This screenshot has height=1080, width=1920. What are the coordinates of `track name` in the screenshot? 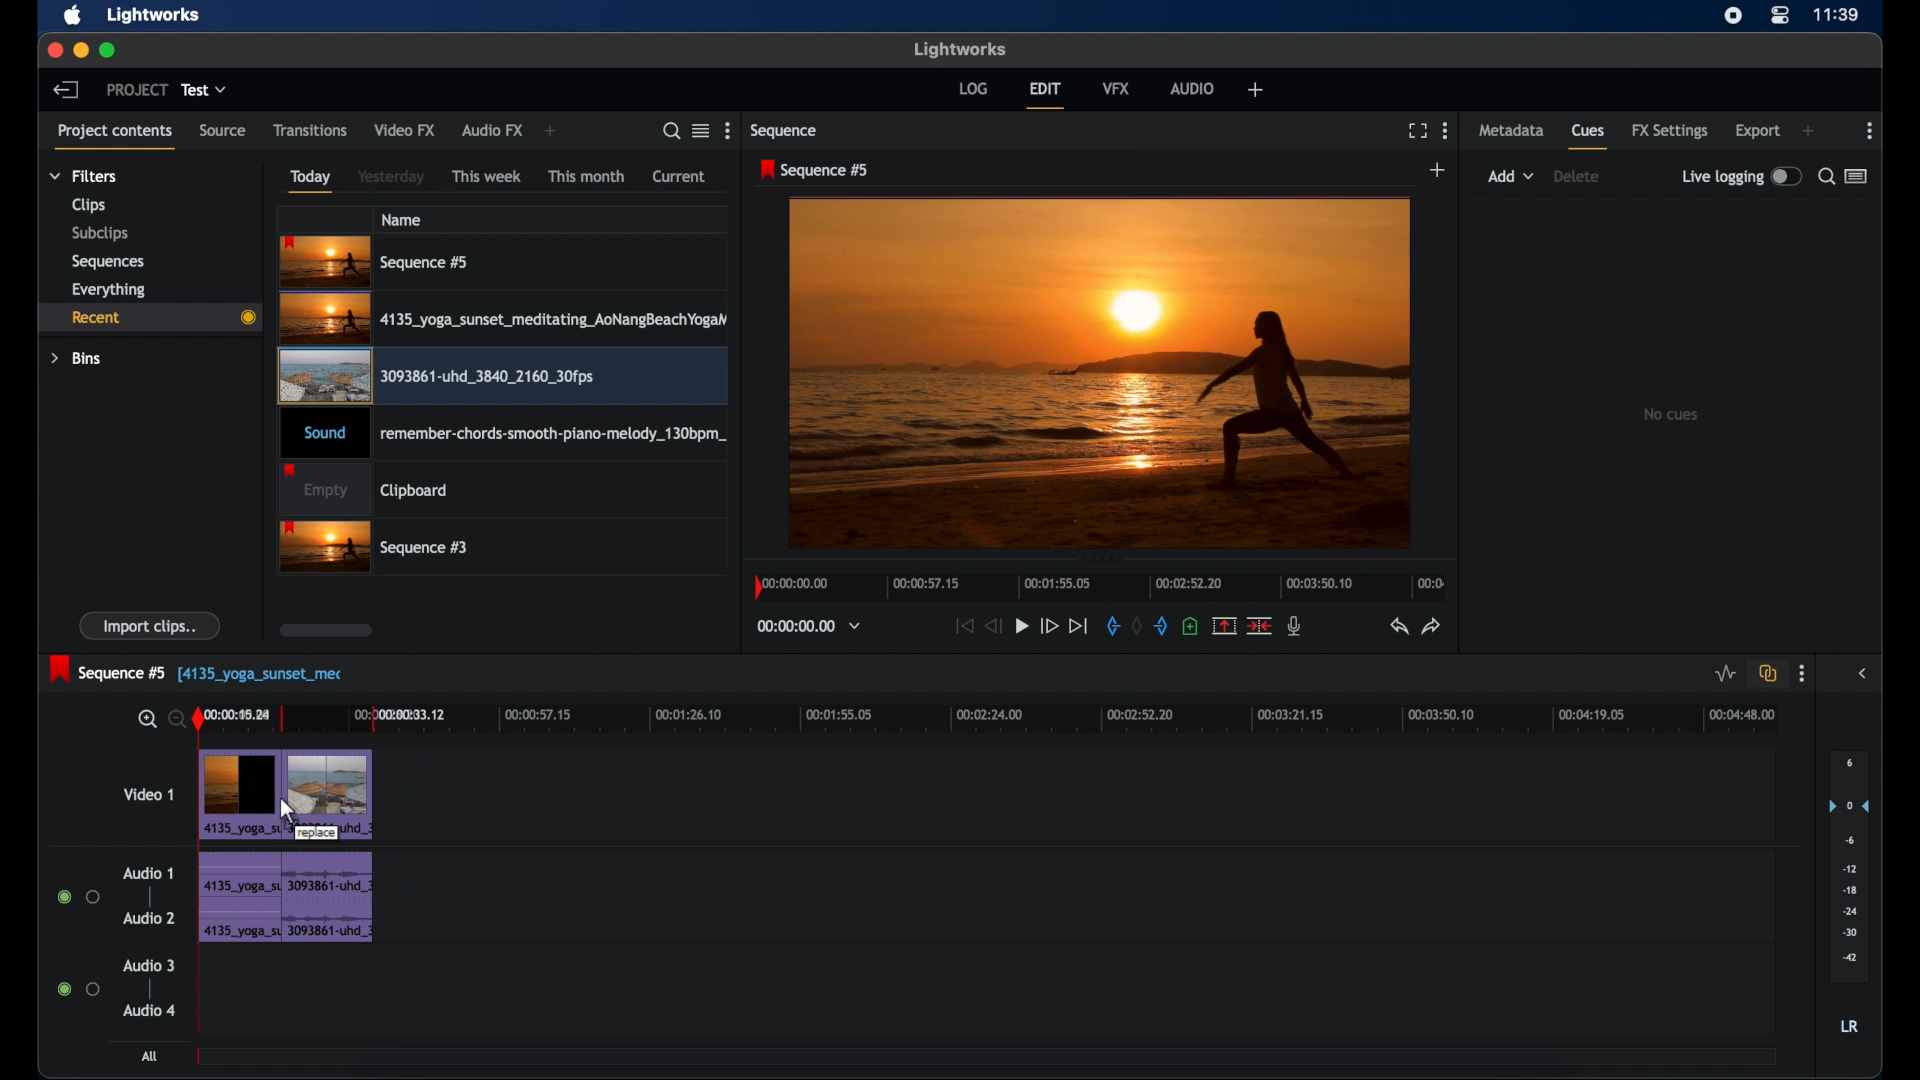 It's located at (294, 675).